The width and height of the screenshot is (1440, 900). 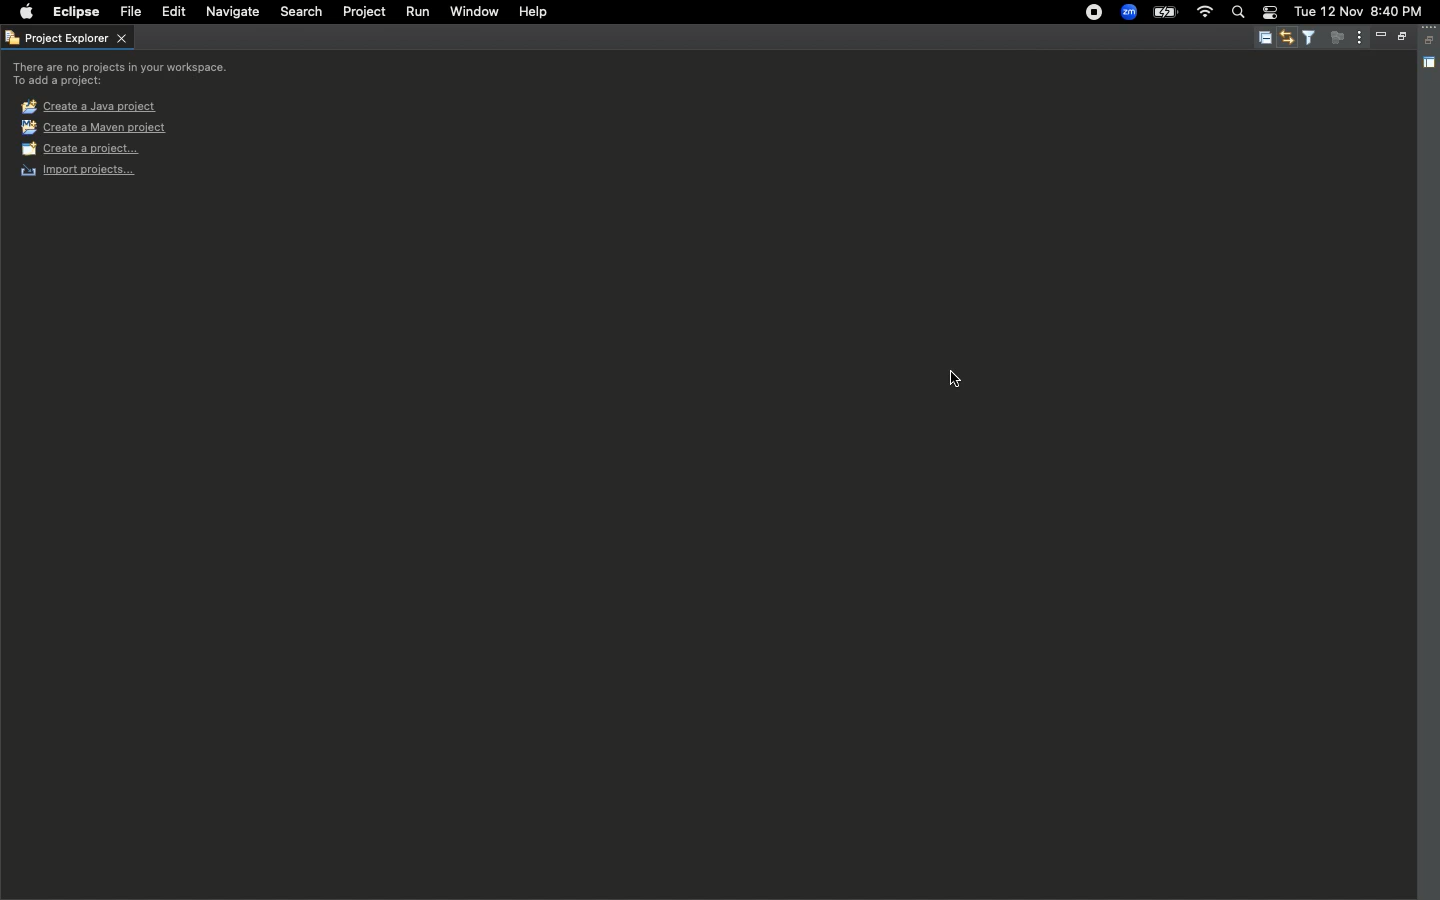 What do you see at coordinates (1270, 13) in the screenshot?
I see `Notification` at bounding box center [1270, 13].